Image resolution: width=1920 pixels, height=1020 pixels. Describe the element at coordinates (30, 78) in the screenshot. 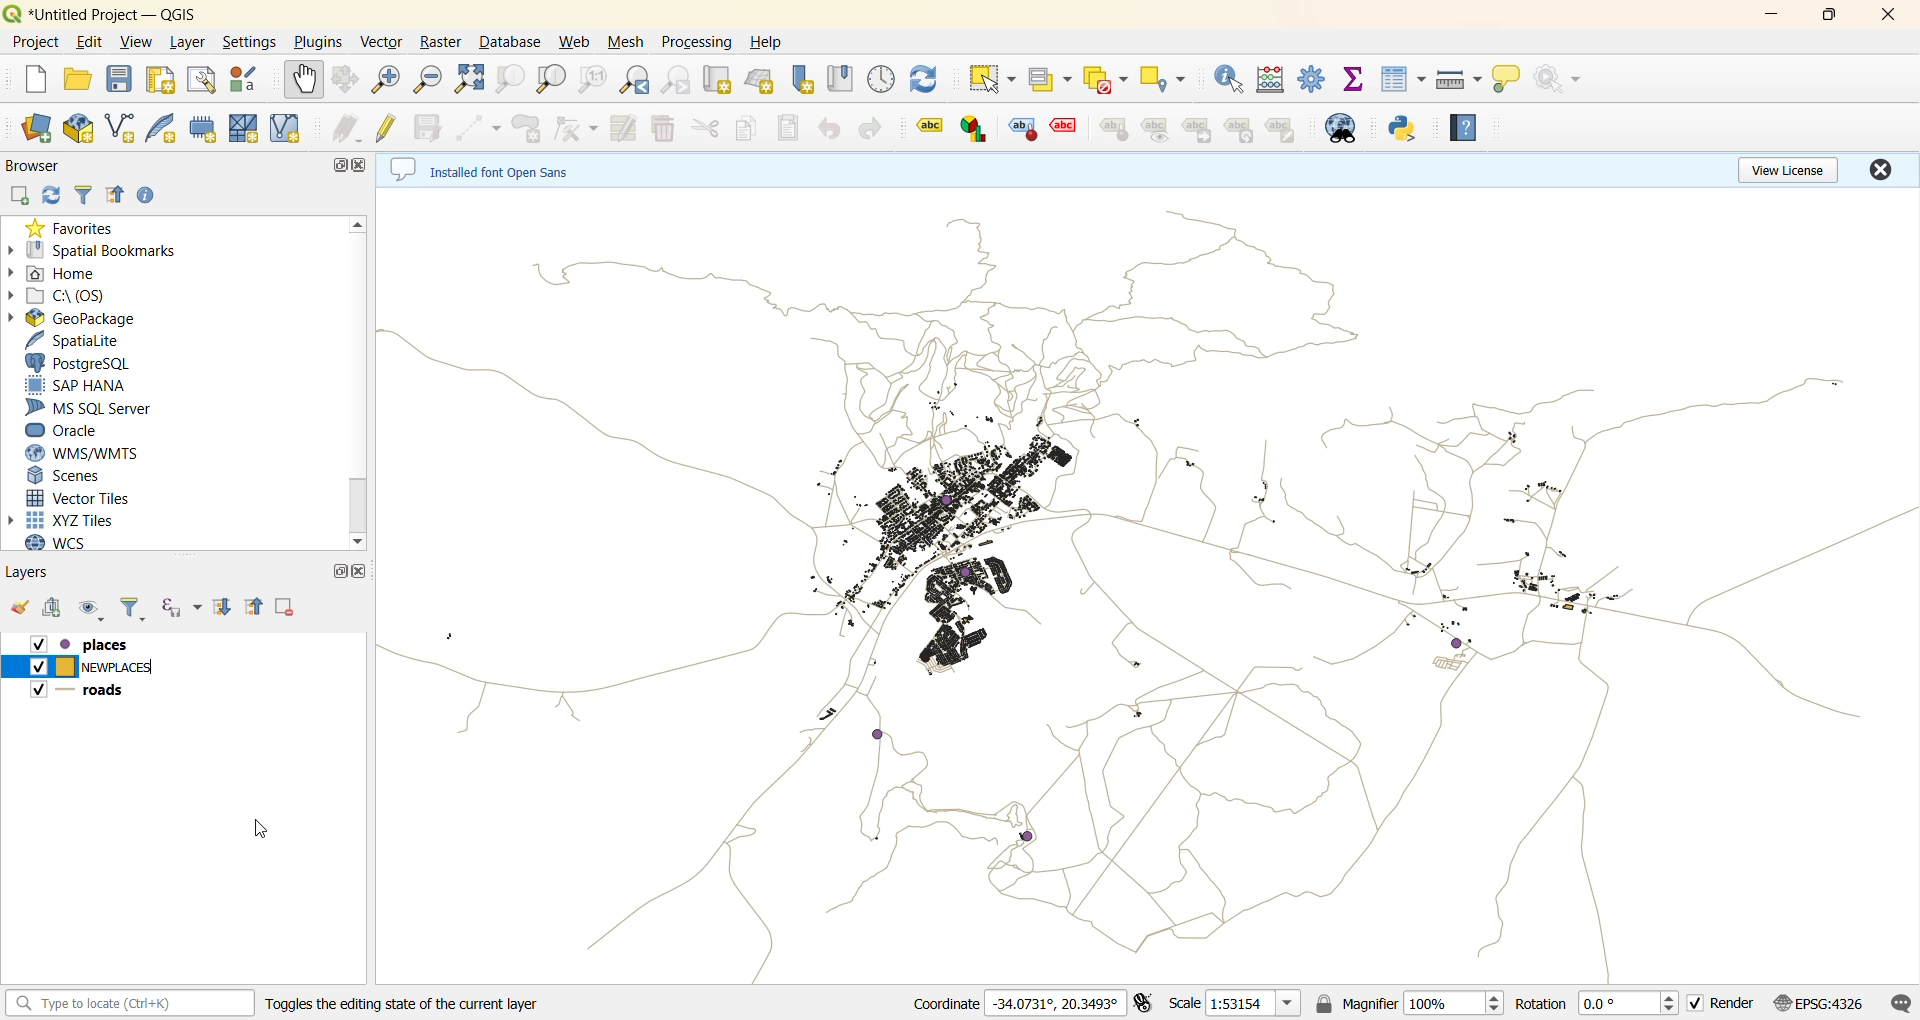

I see `new` at that location.